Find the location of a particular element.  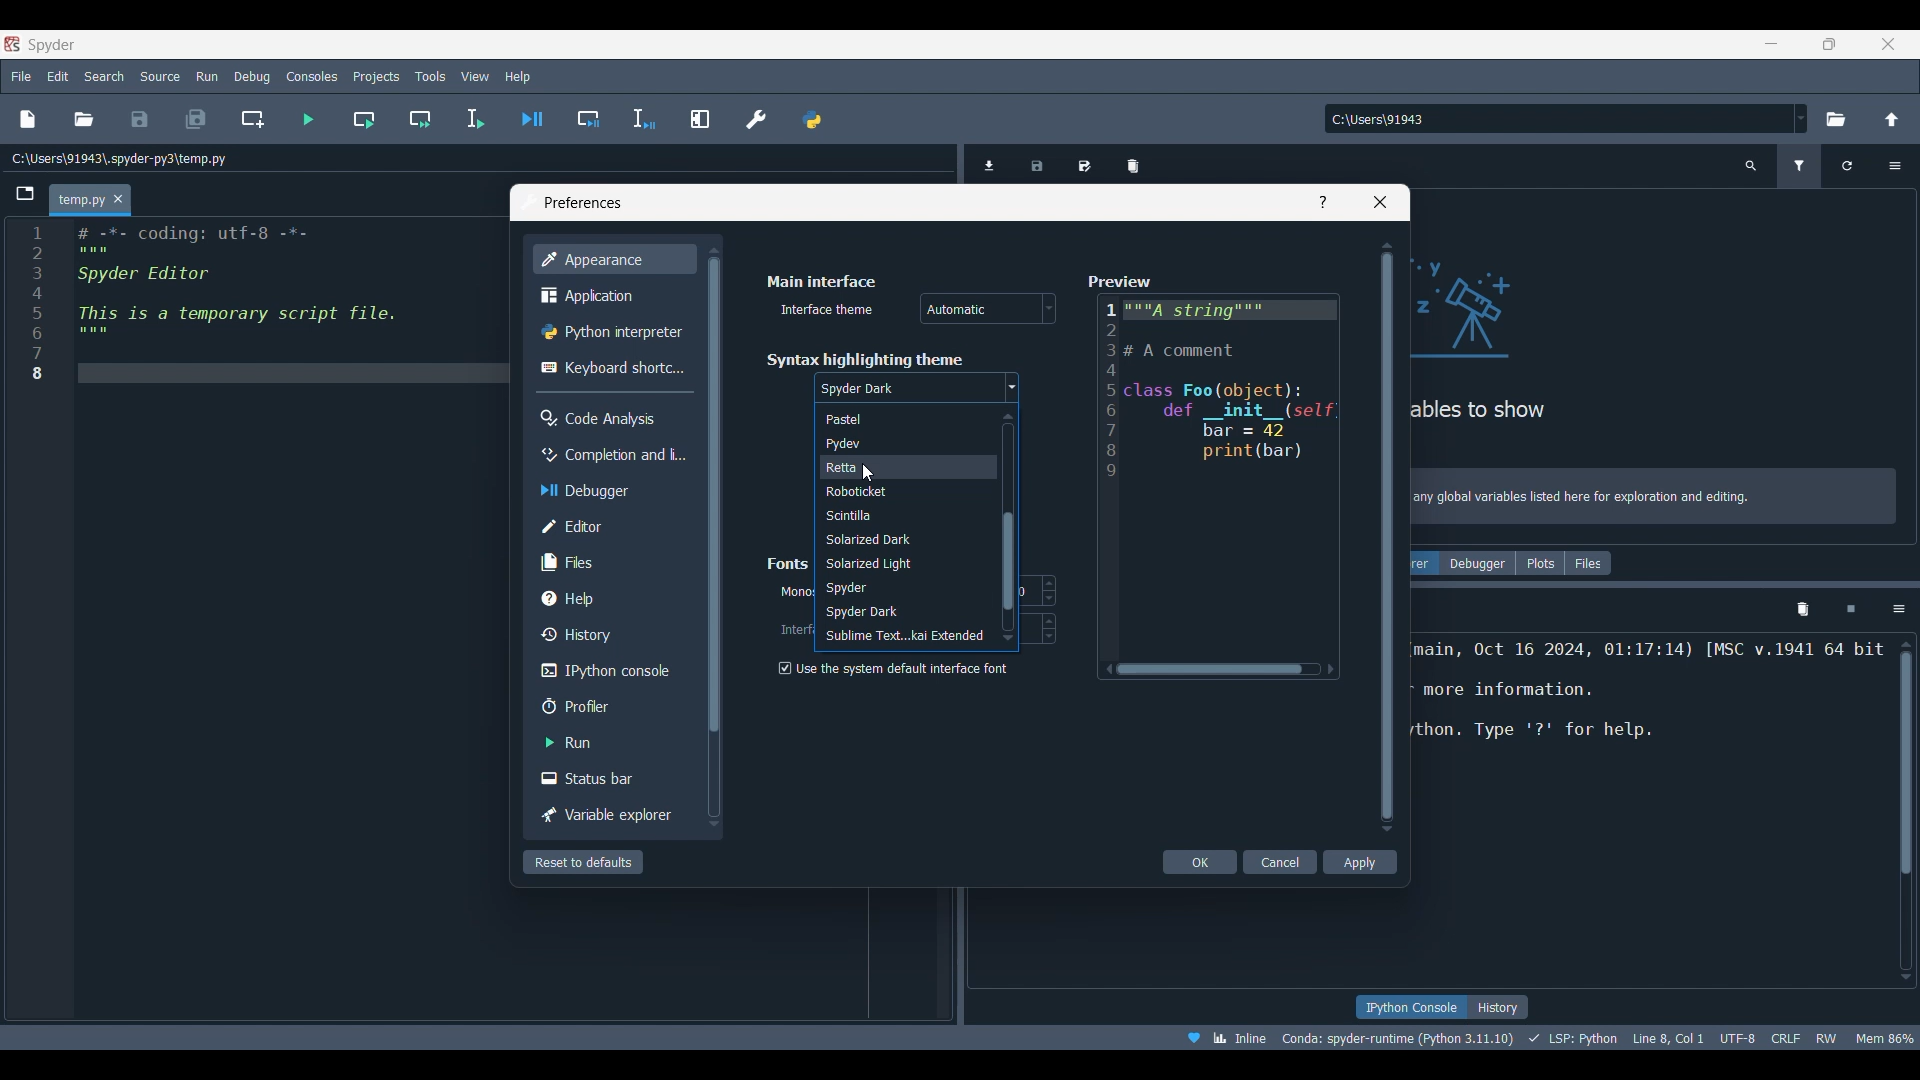

Run selection or current line is located at coordinates (474, 119).